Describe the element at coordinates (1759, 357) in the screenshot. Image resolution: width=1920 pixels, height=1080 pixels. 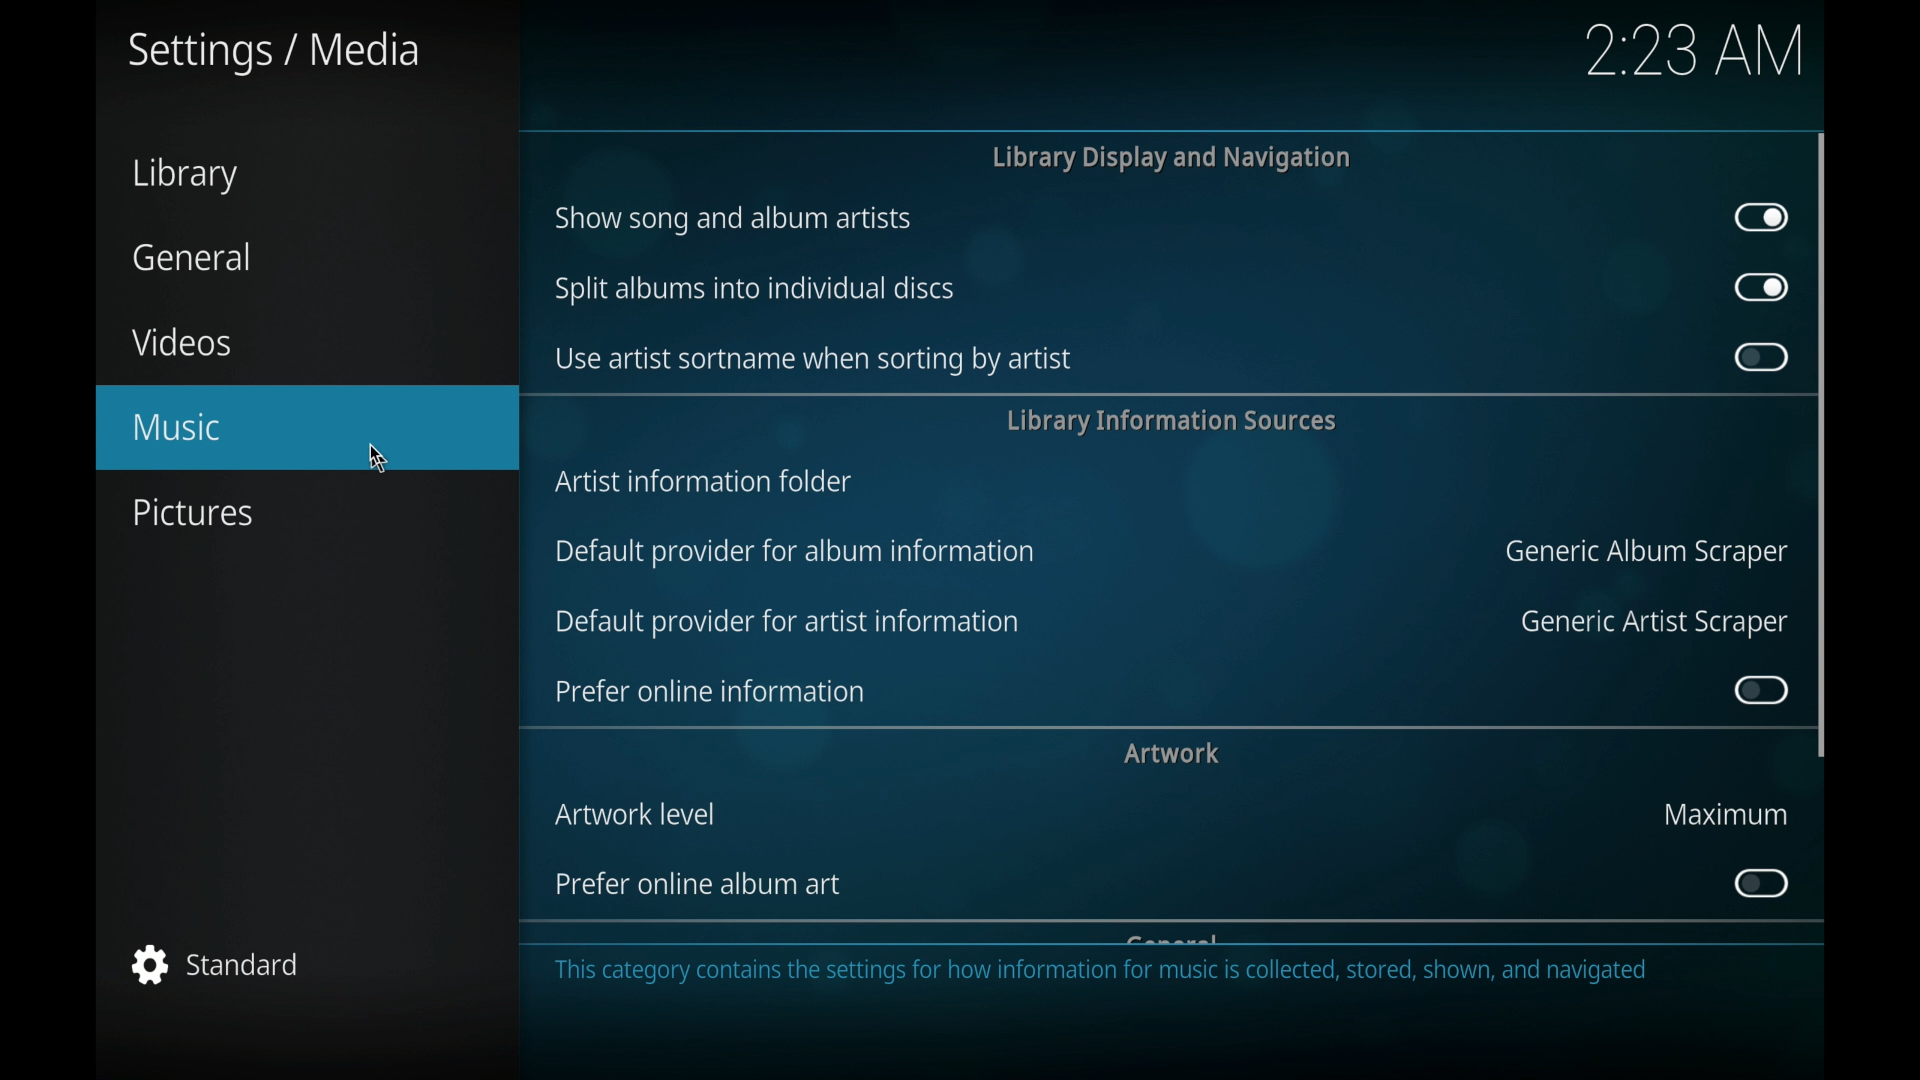
I see `toggle button` at that location.